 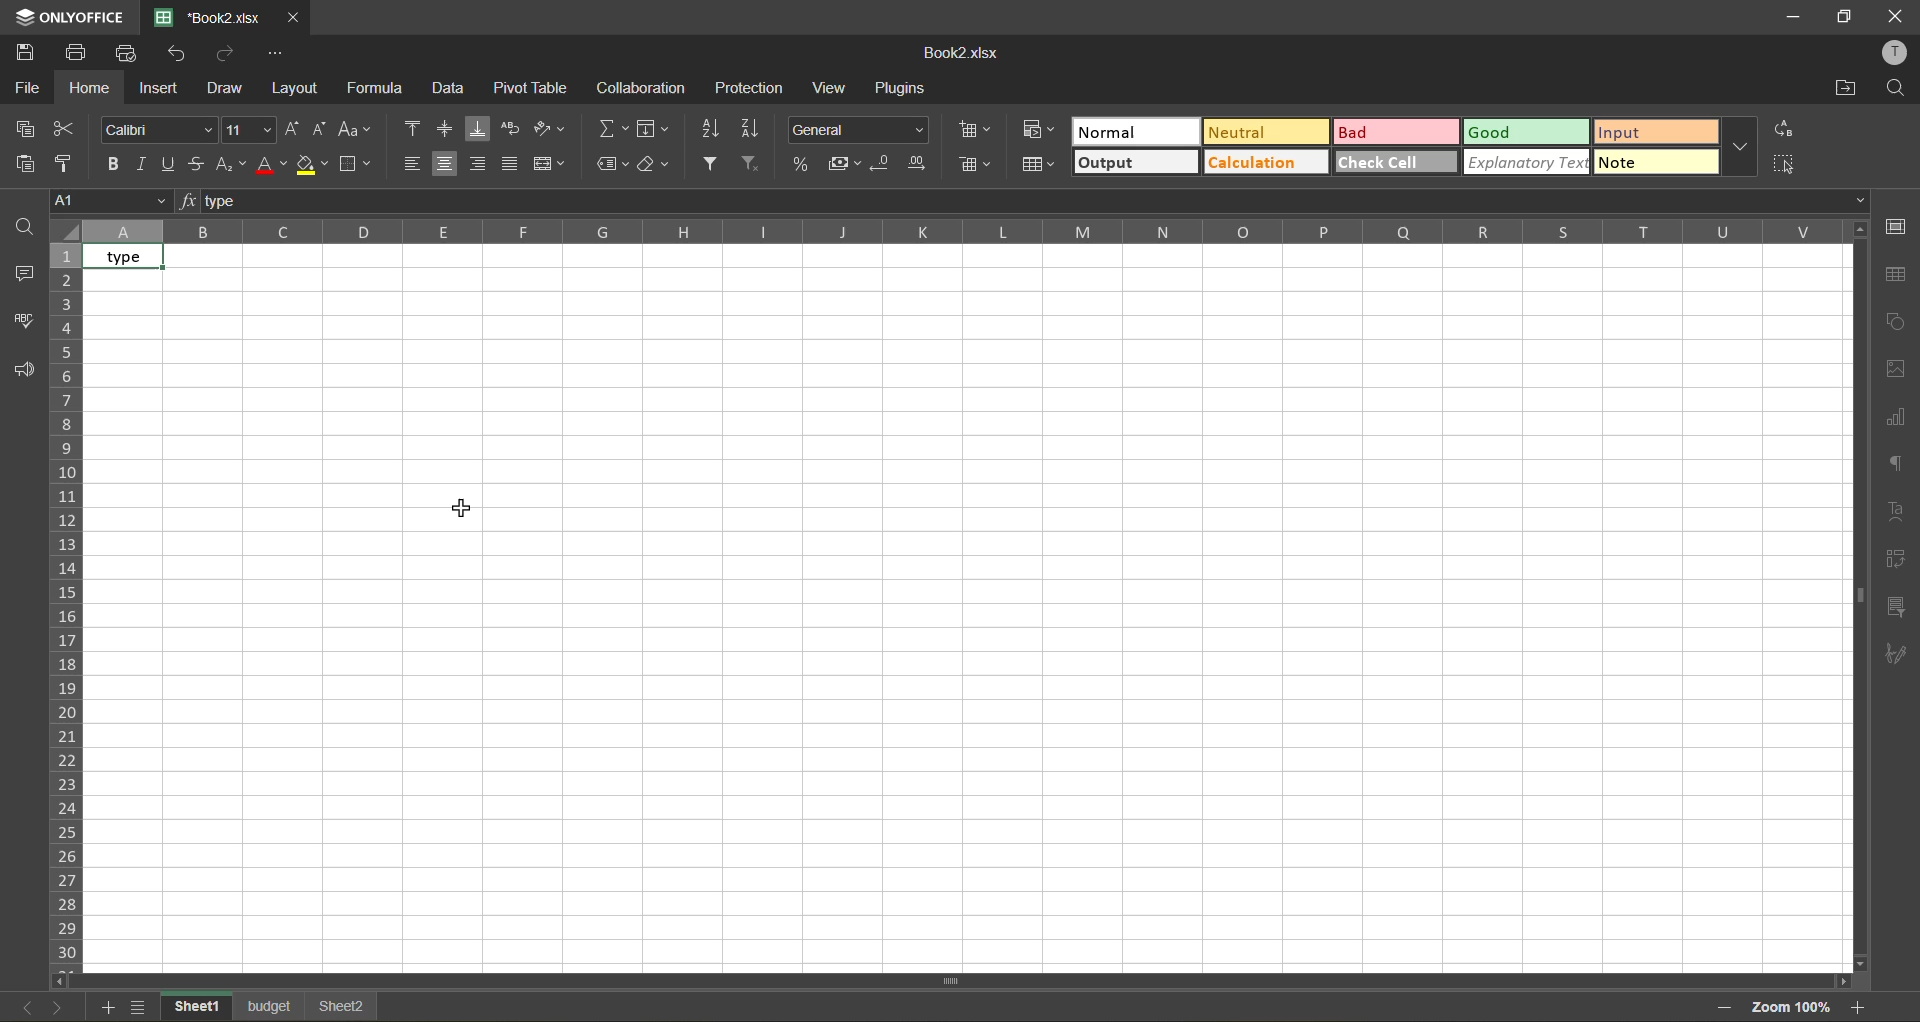 What do you see at coordinates (958, 232) in the screenshot?
I see `column names` at bounding box center [958, 232].